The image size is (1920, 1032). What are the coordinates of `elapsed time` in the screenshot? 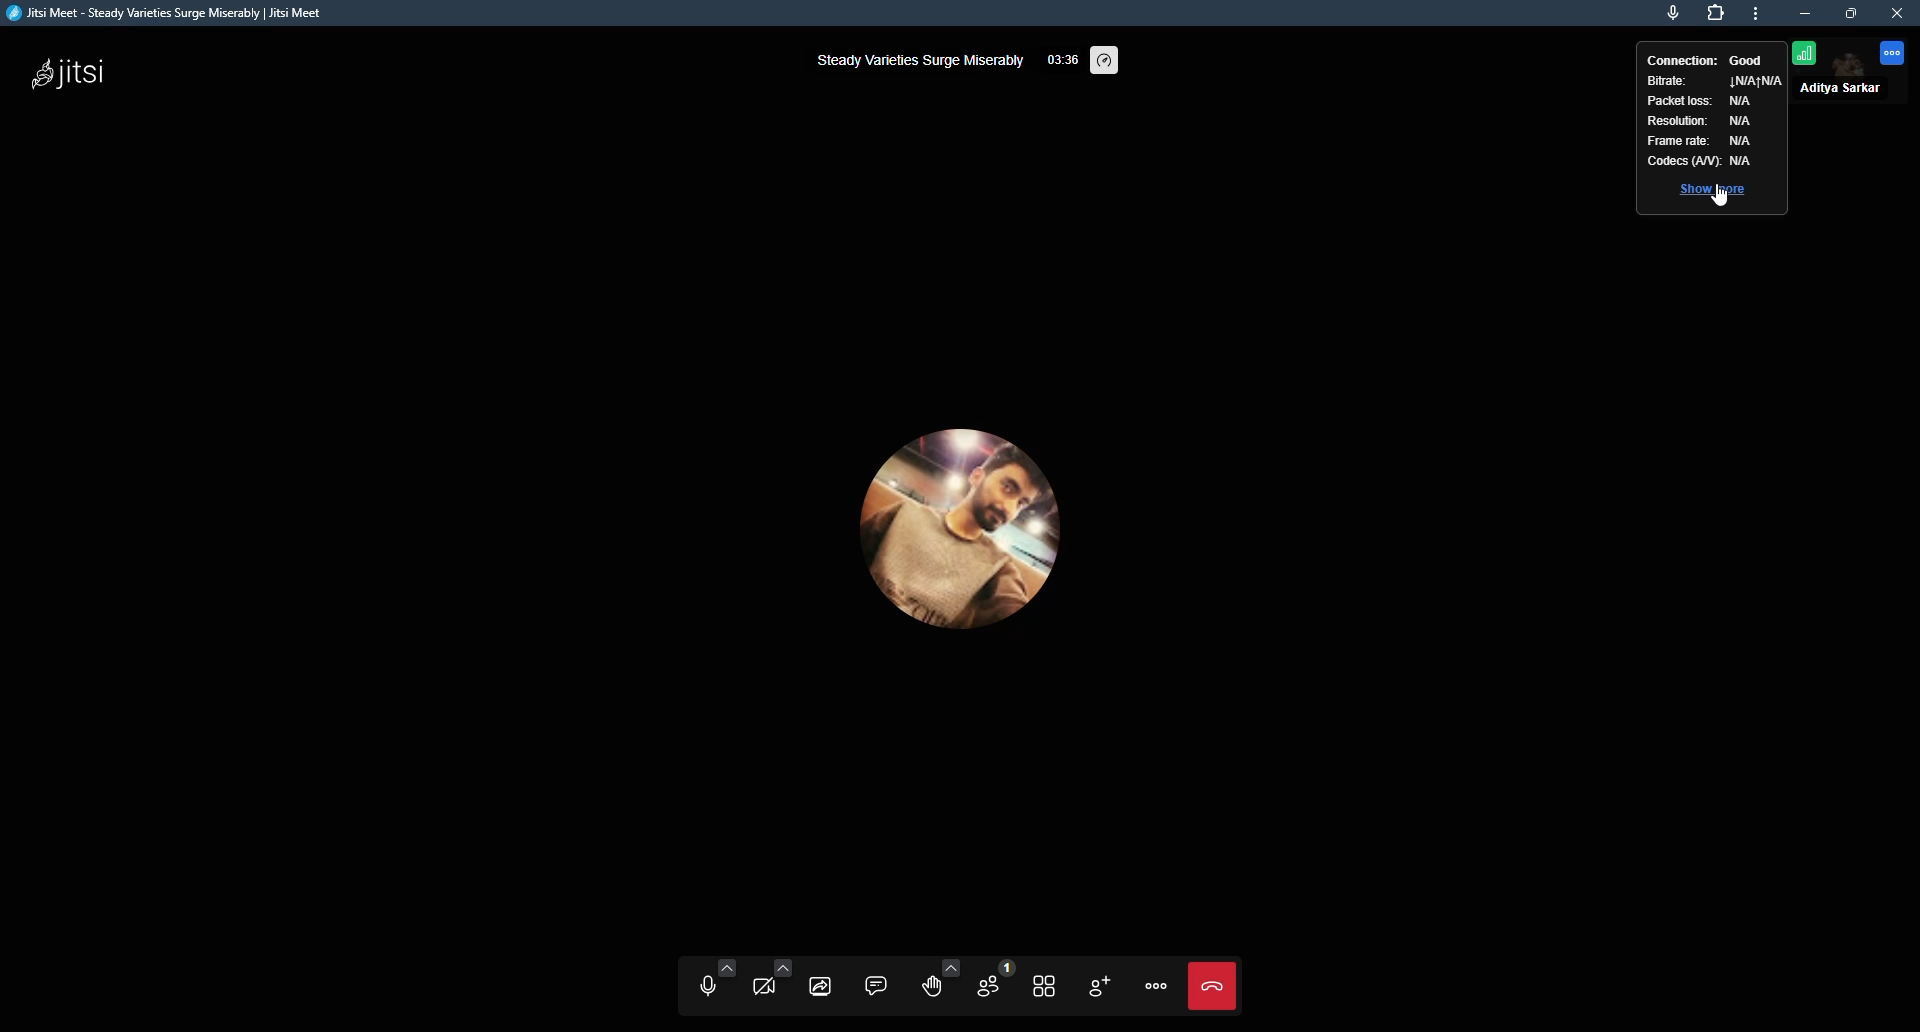 It's located at (1060, 62).